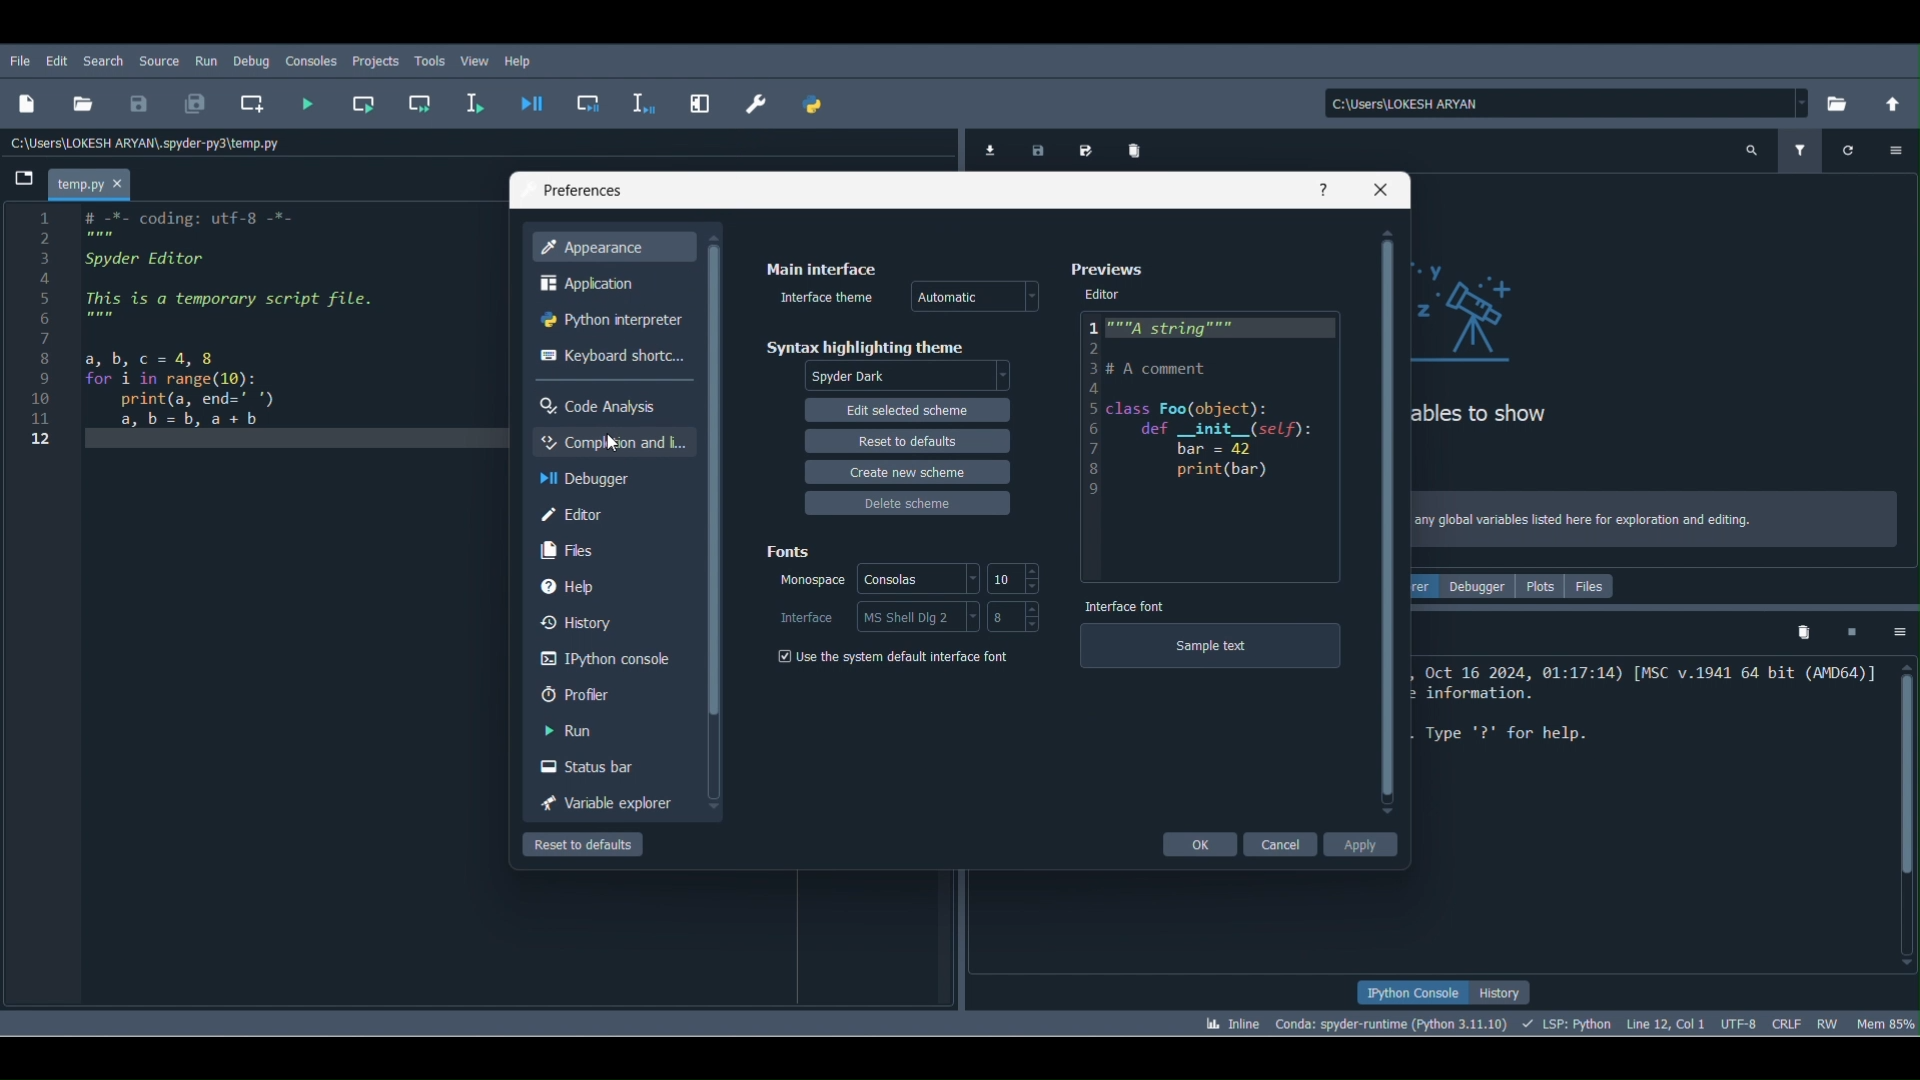  Describe the element at coordinates (808, 584) in the screenshot. I see `Monospace` at that location.